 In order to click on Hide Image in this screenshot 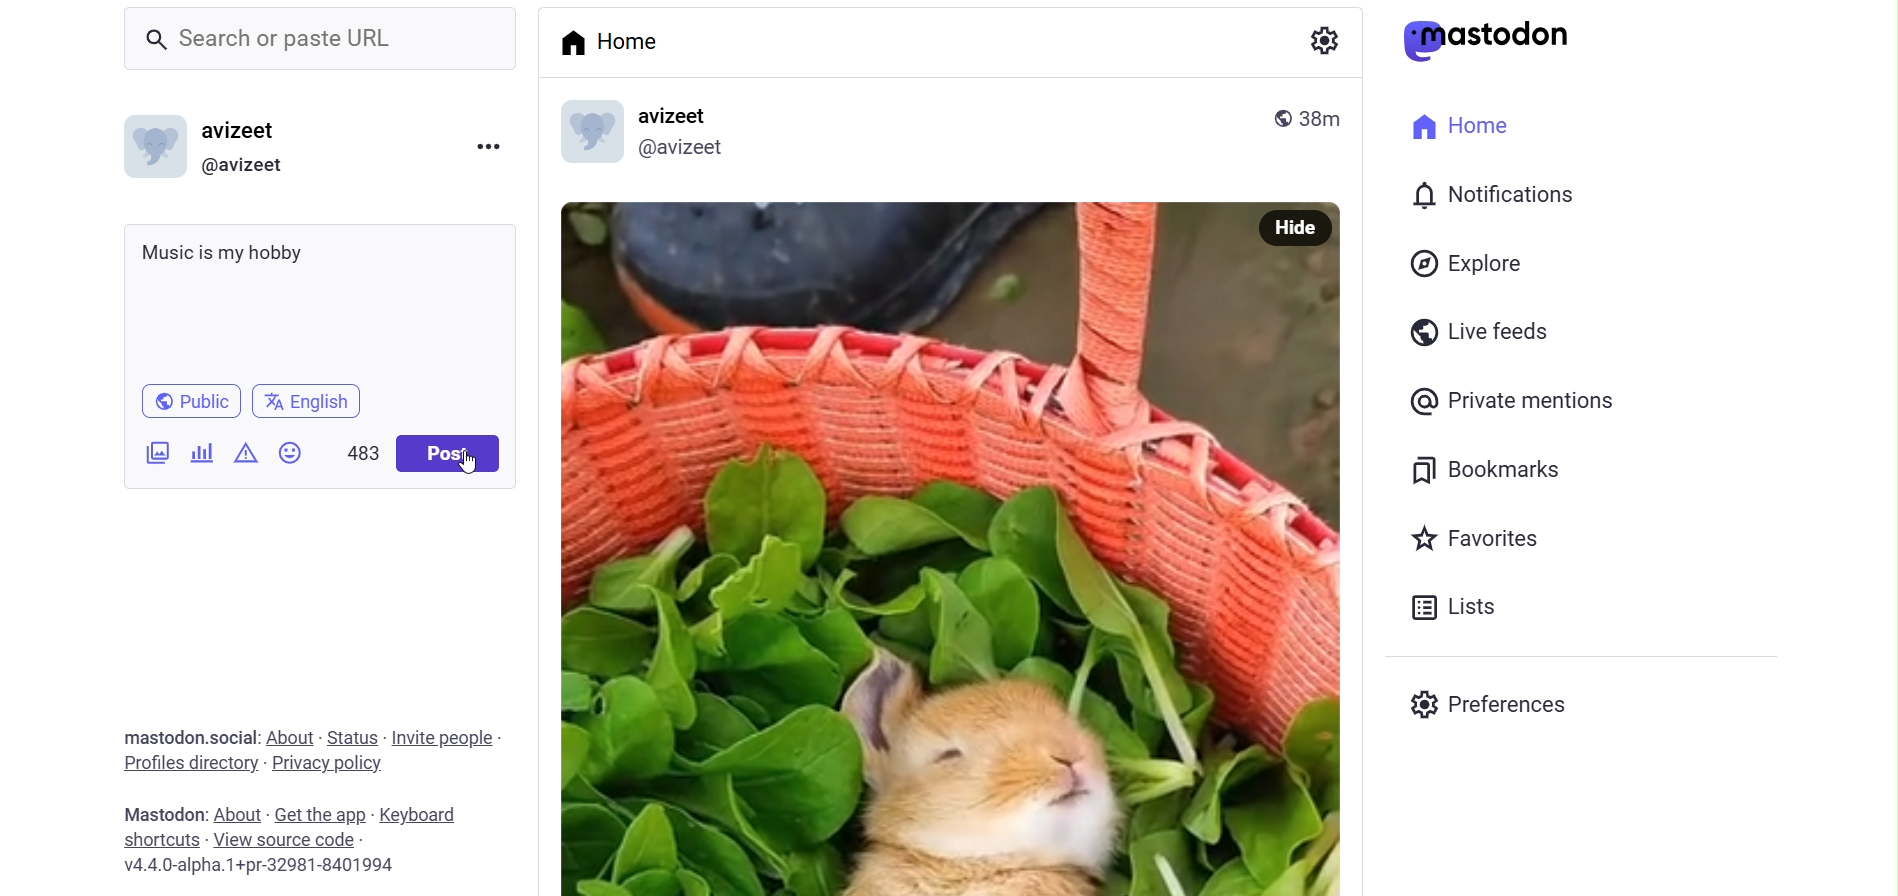, I will do `click(1295, 229)`.